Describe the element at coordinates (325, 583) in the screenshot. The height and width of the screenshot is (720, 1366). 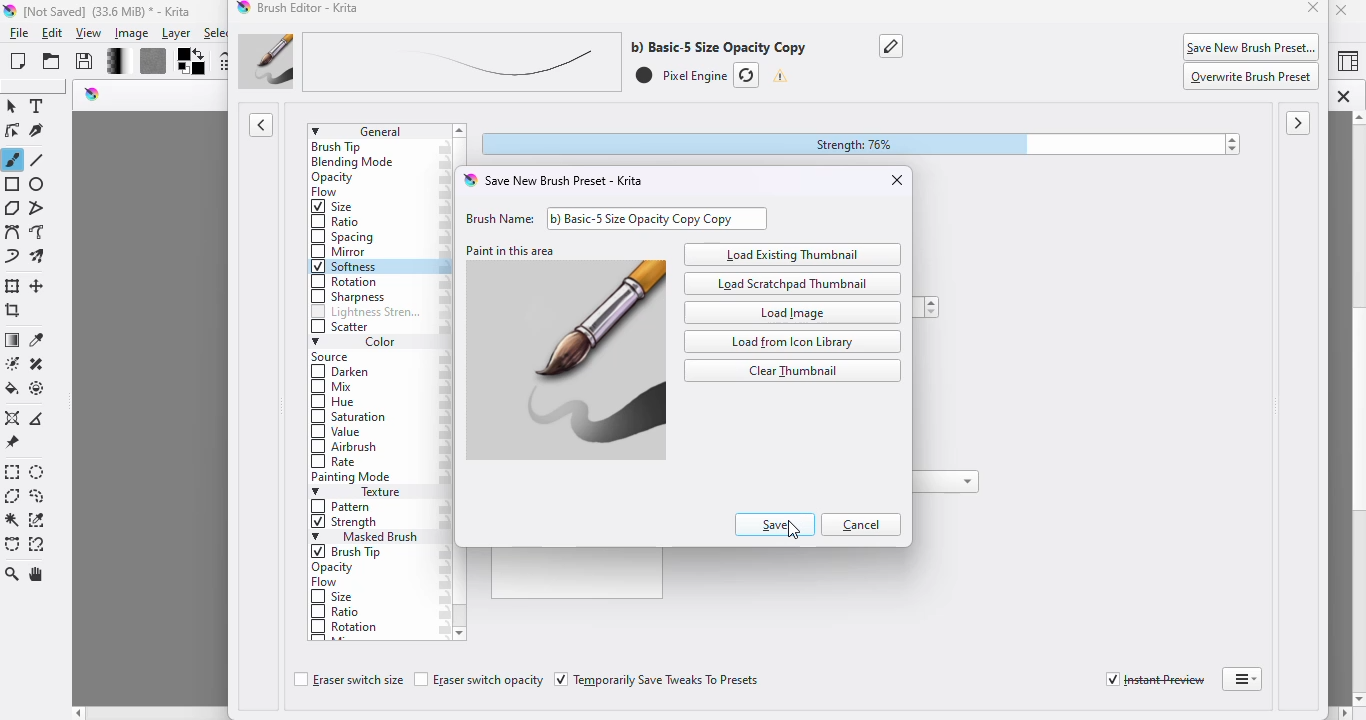
I see `flow` at that location.